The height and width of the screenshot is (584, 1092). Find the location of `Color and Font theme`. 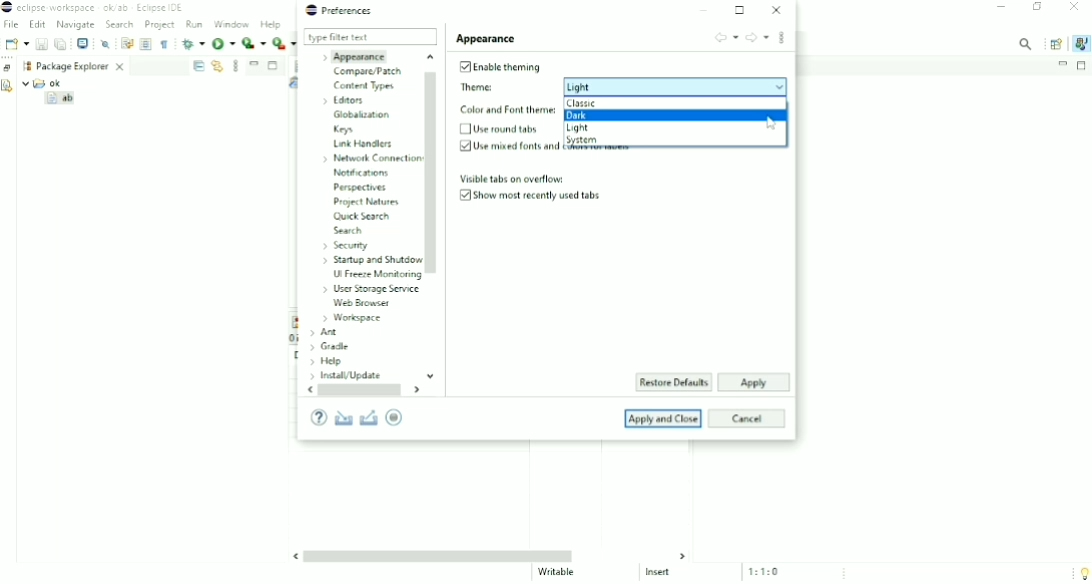

Color and Font theme is located at coordinates (507, 110).